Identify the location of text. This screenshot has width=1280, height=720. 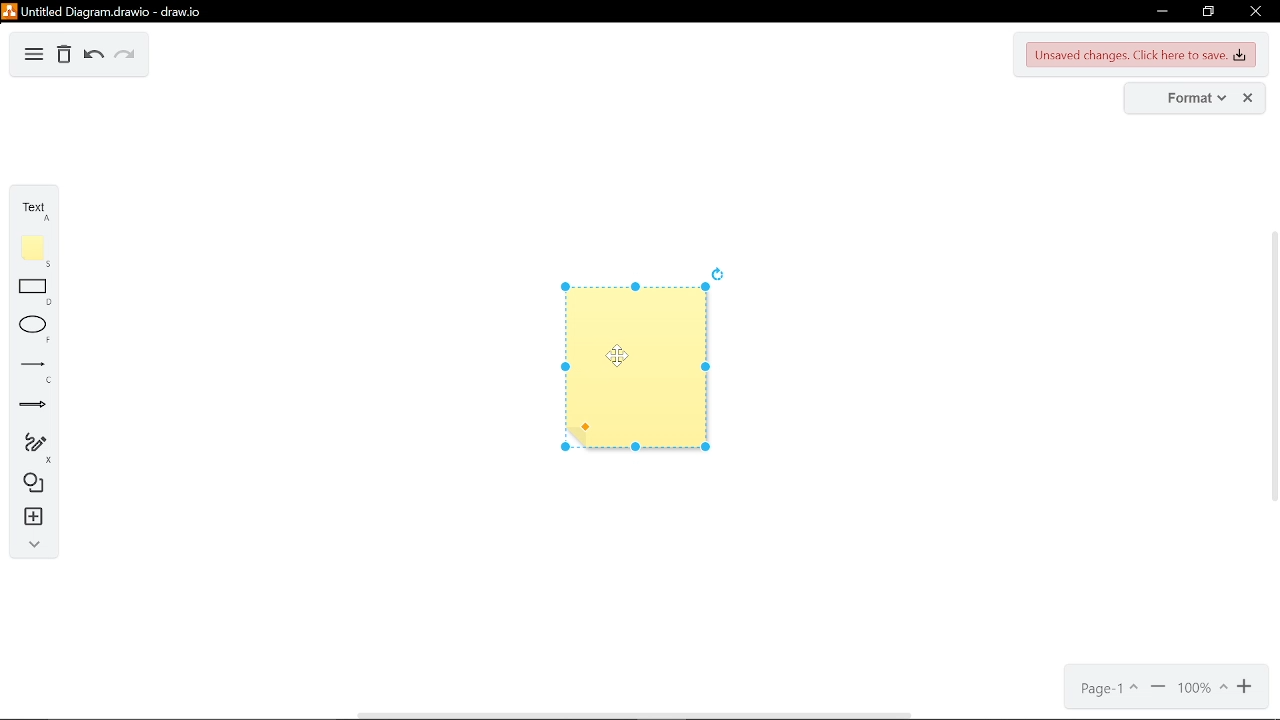
(33, 210).